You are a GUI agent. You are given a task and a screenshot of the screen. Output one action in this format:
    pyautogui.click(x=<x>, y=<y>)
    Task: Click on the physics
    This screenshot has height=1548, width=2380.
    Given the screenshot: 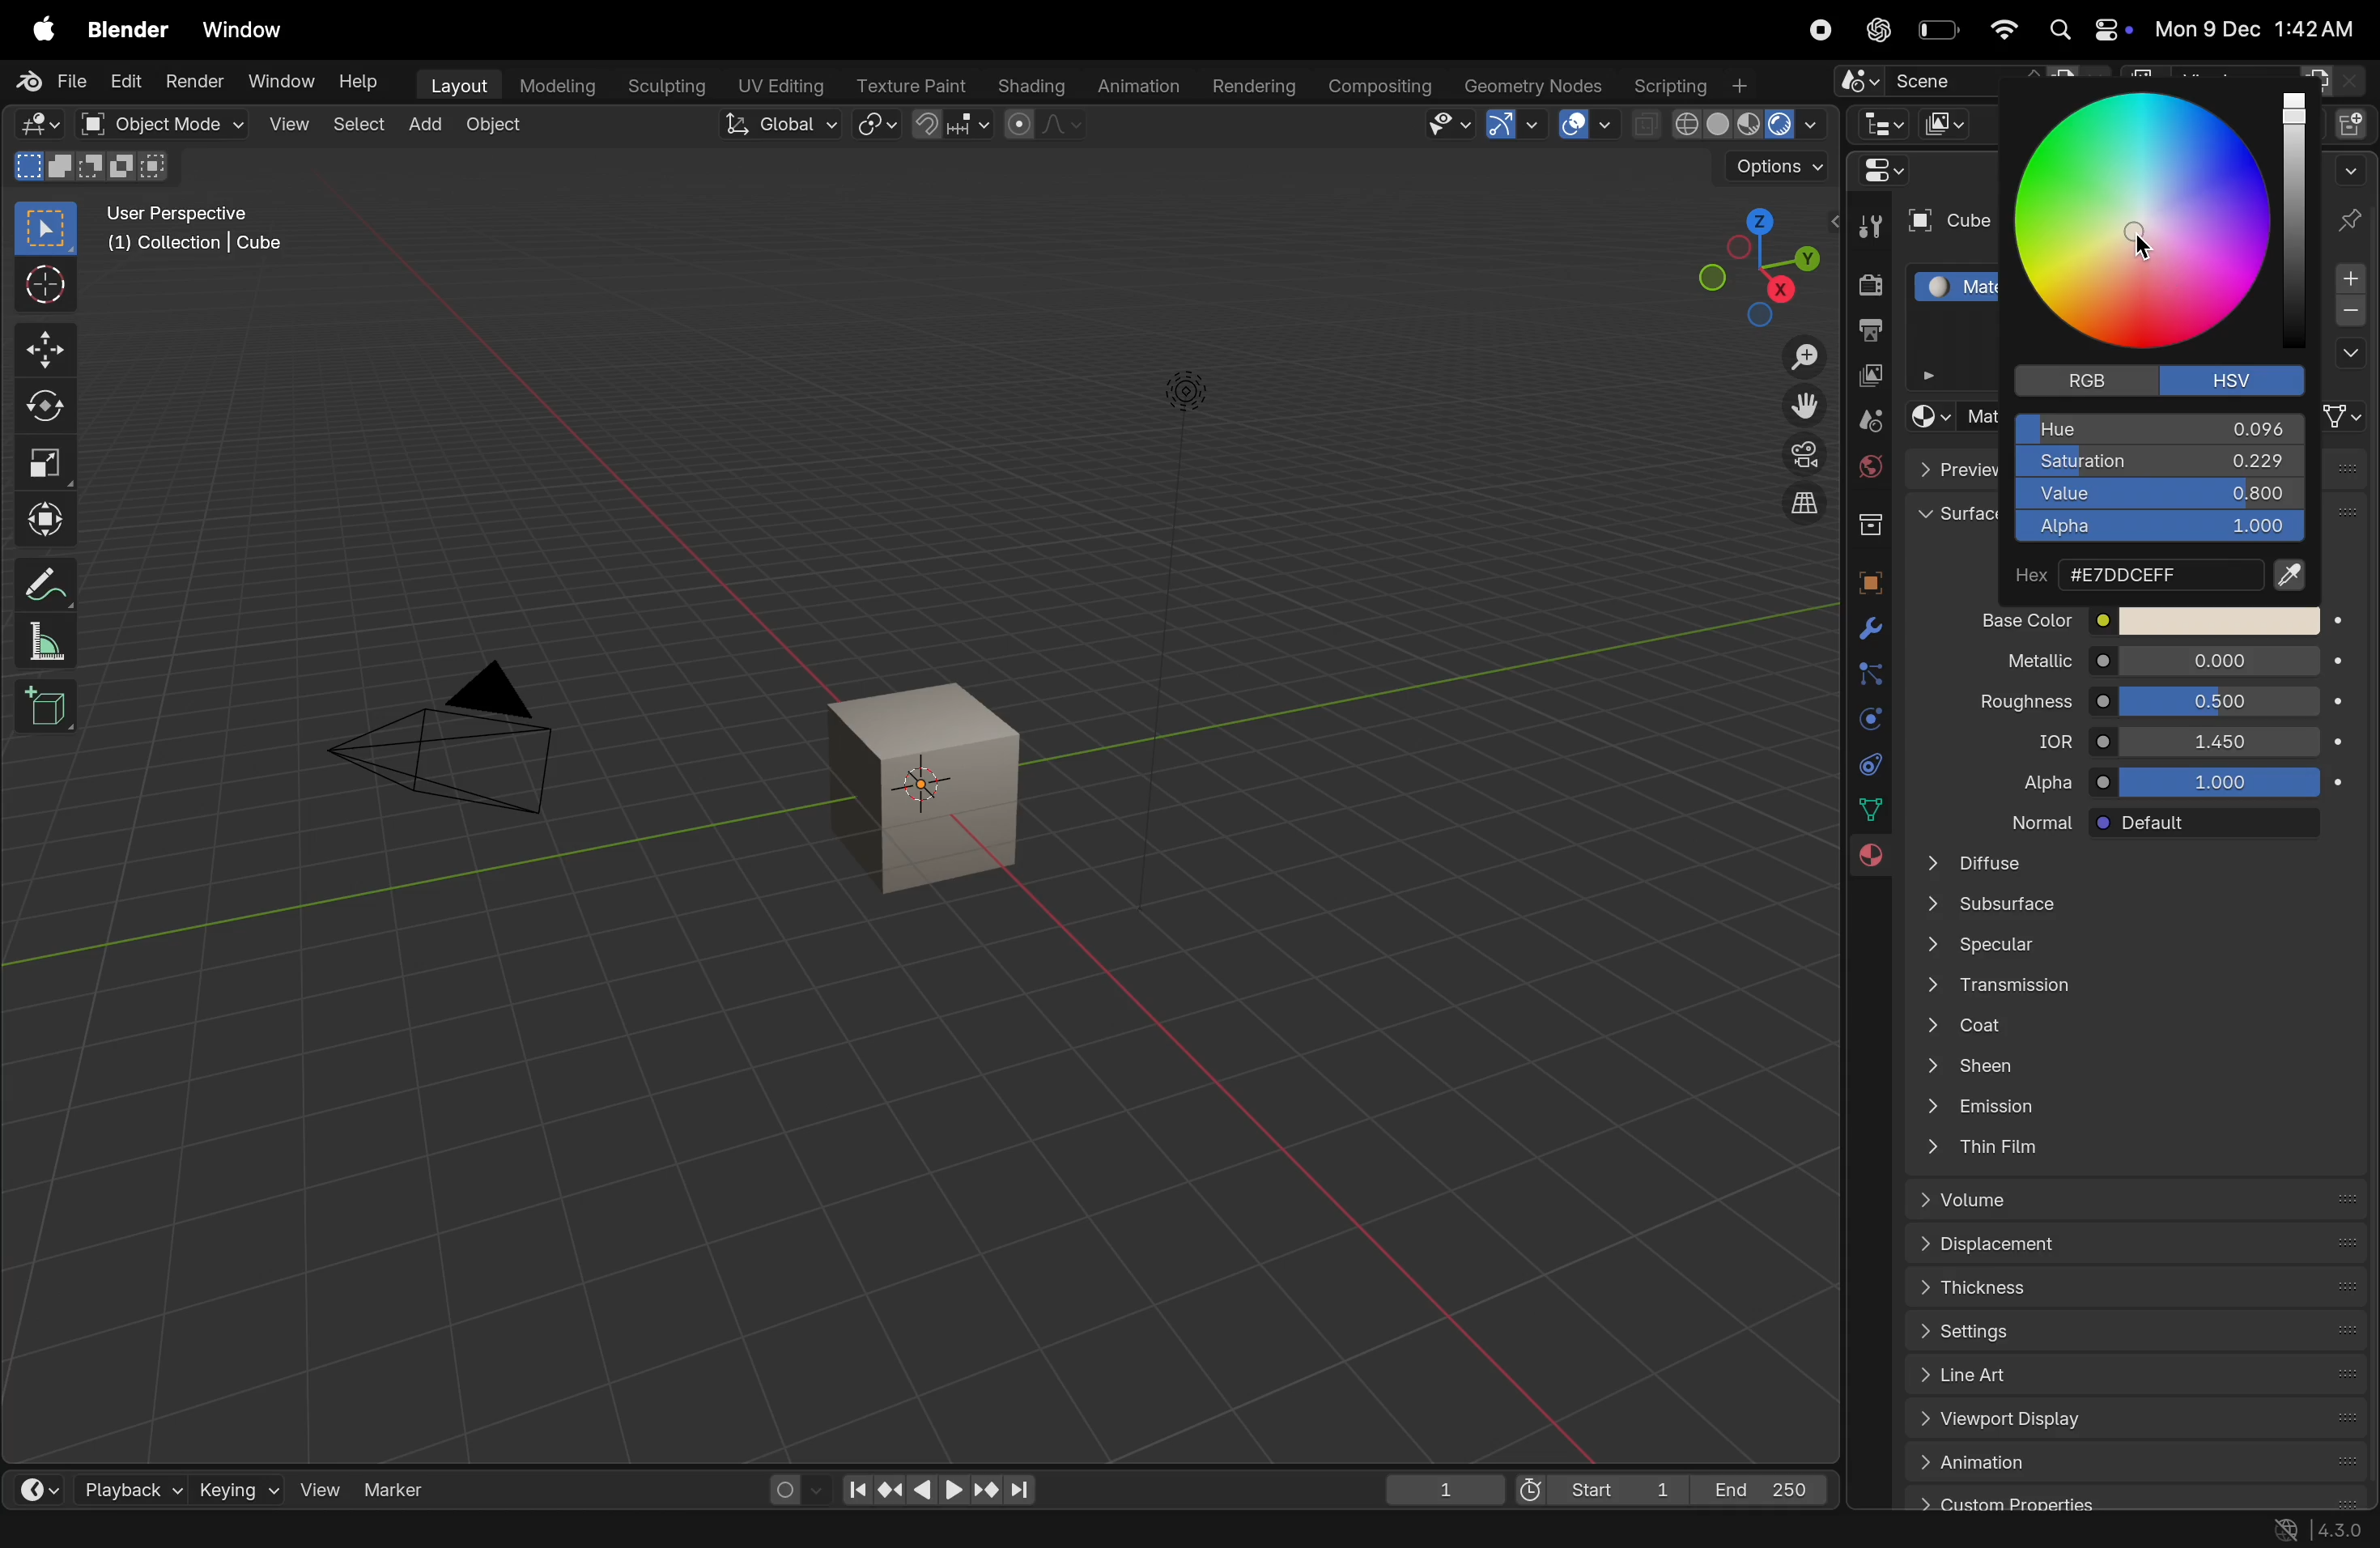 What is the action you would take?
    pyautogui.click(x=1866, y=719)
    